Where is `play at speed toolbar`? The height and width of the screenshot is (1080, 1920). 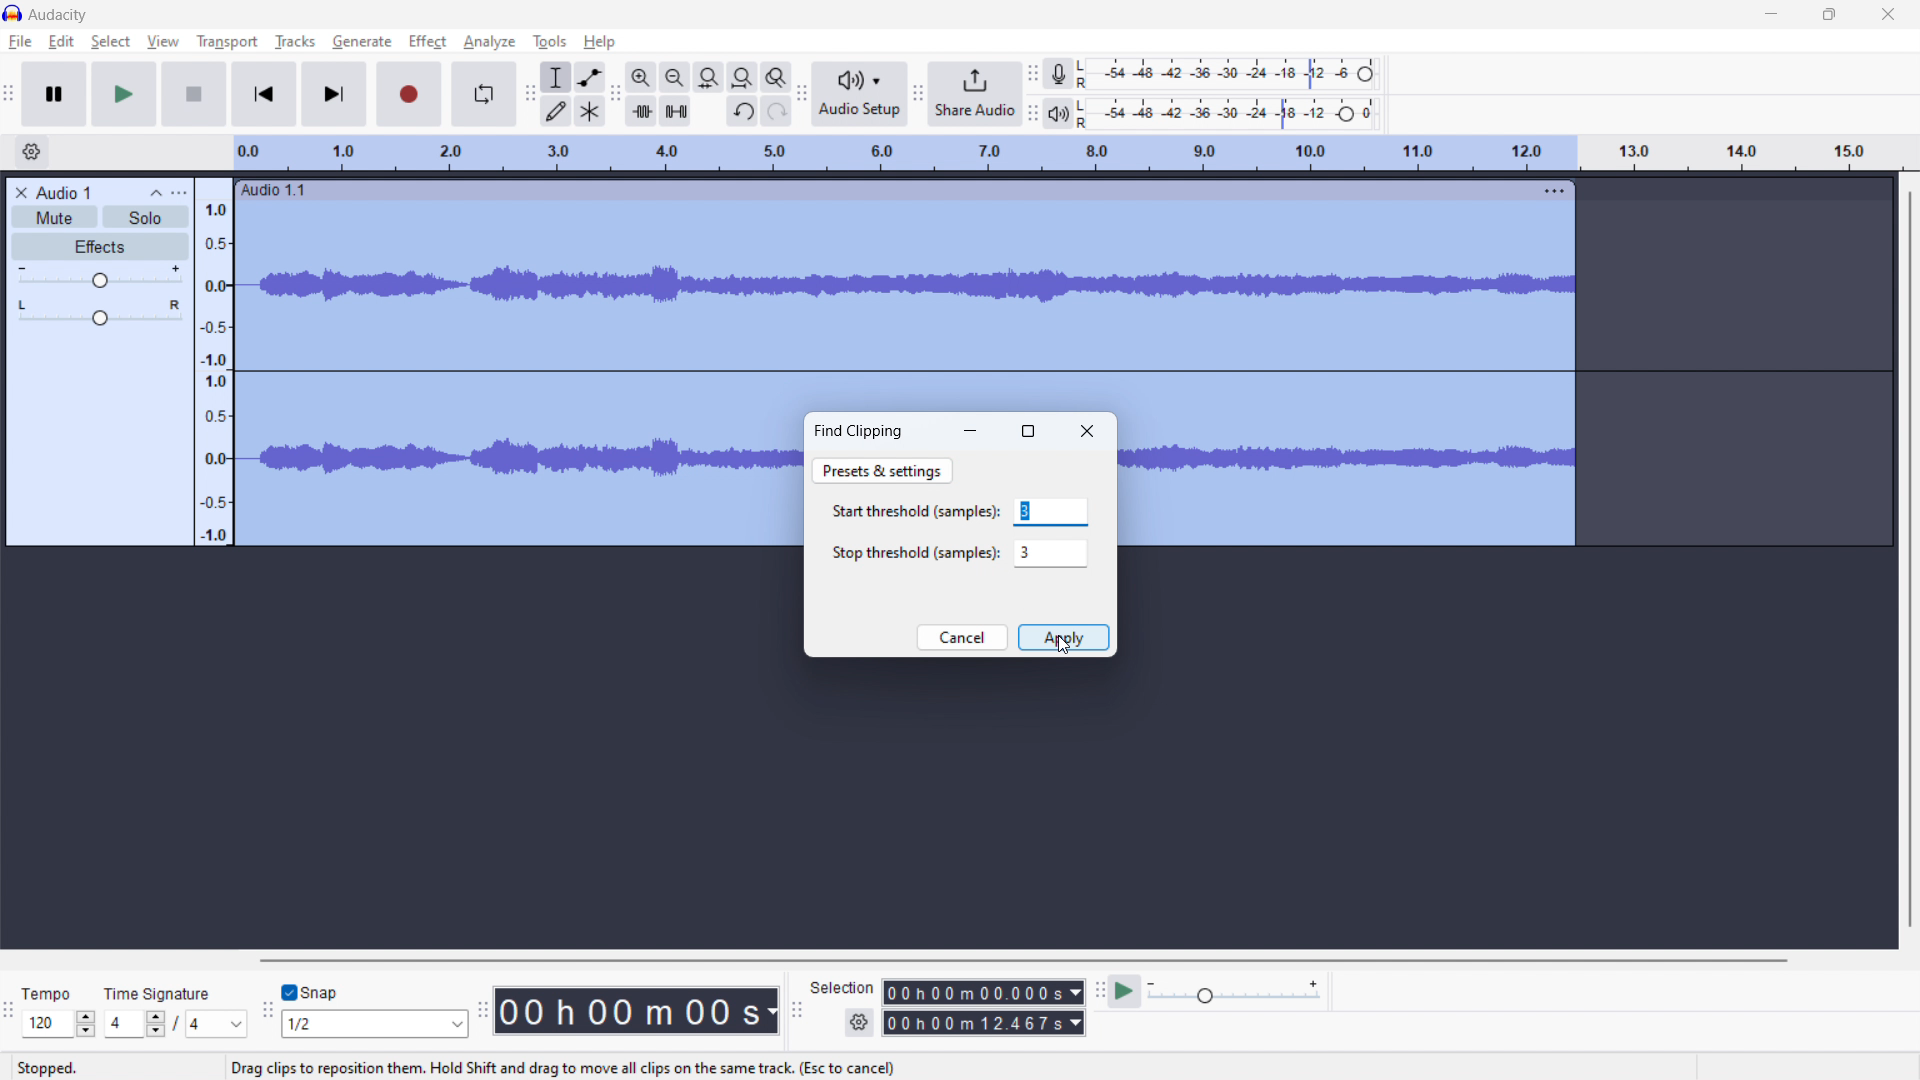 play at speed toolbar is located at coordinates (1098, 990).